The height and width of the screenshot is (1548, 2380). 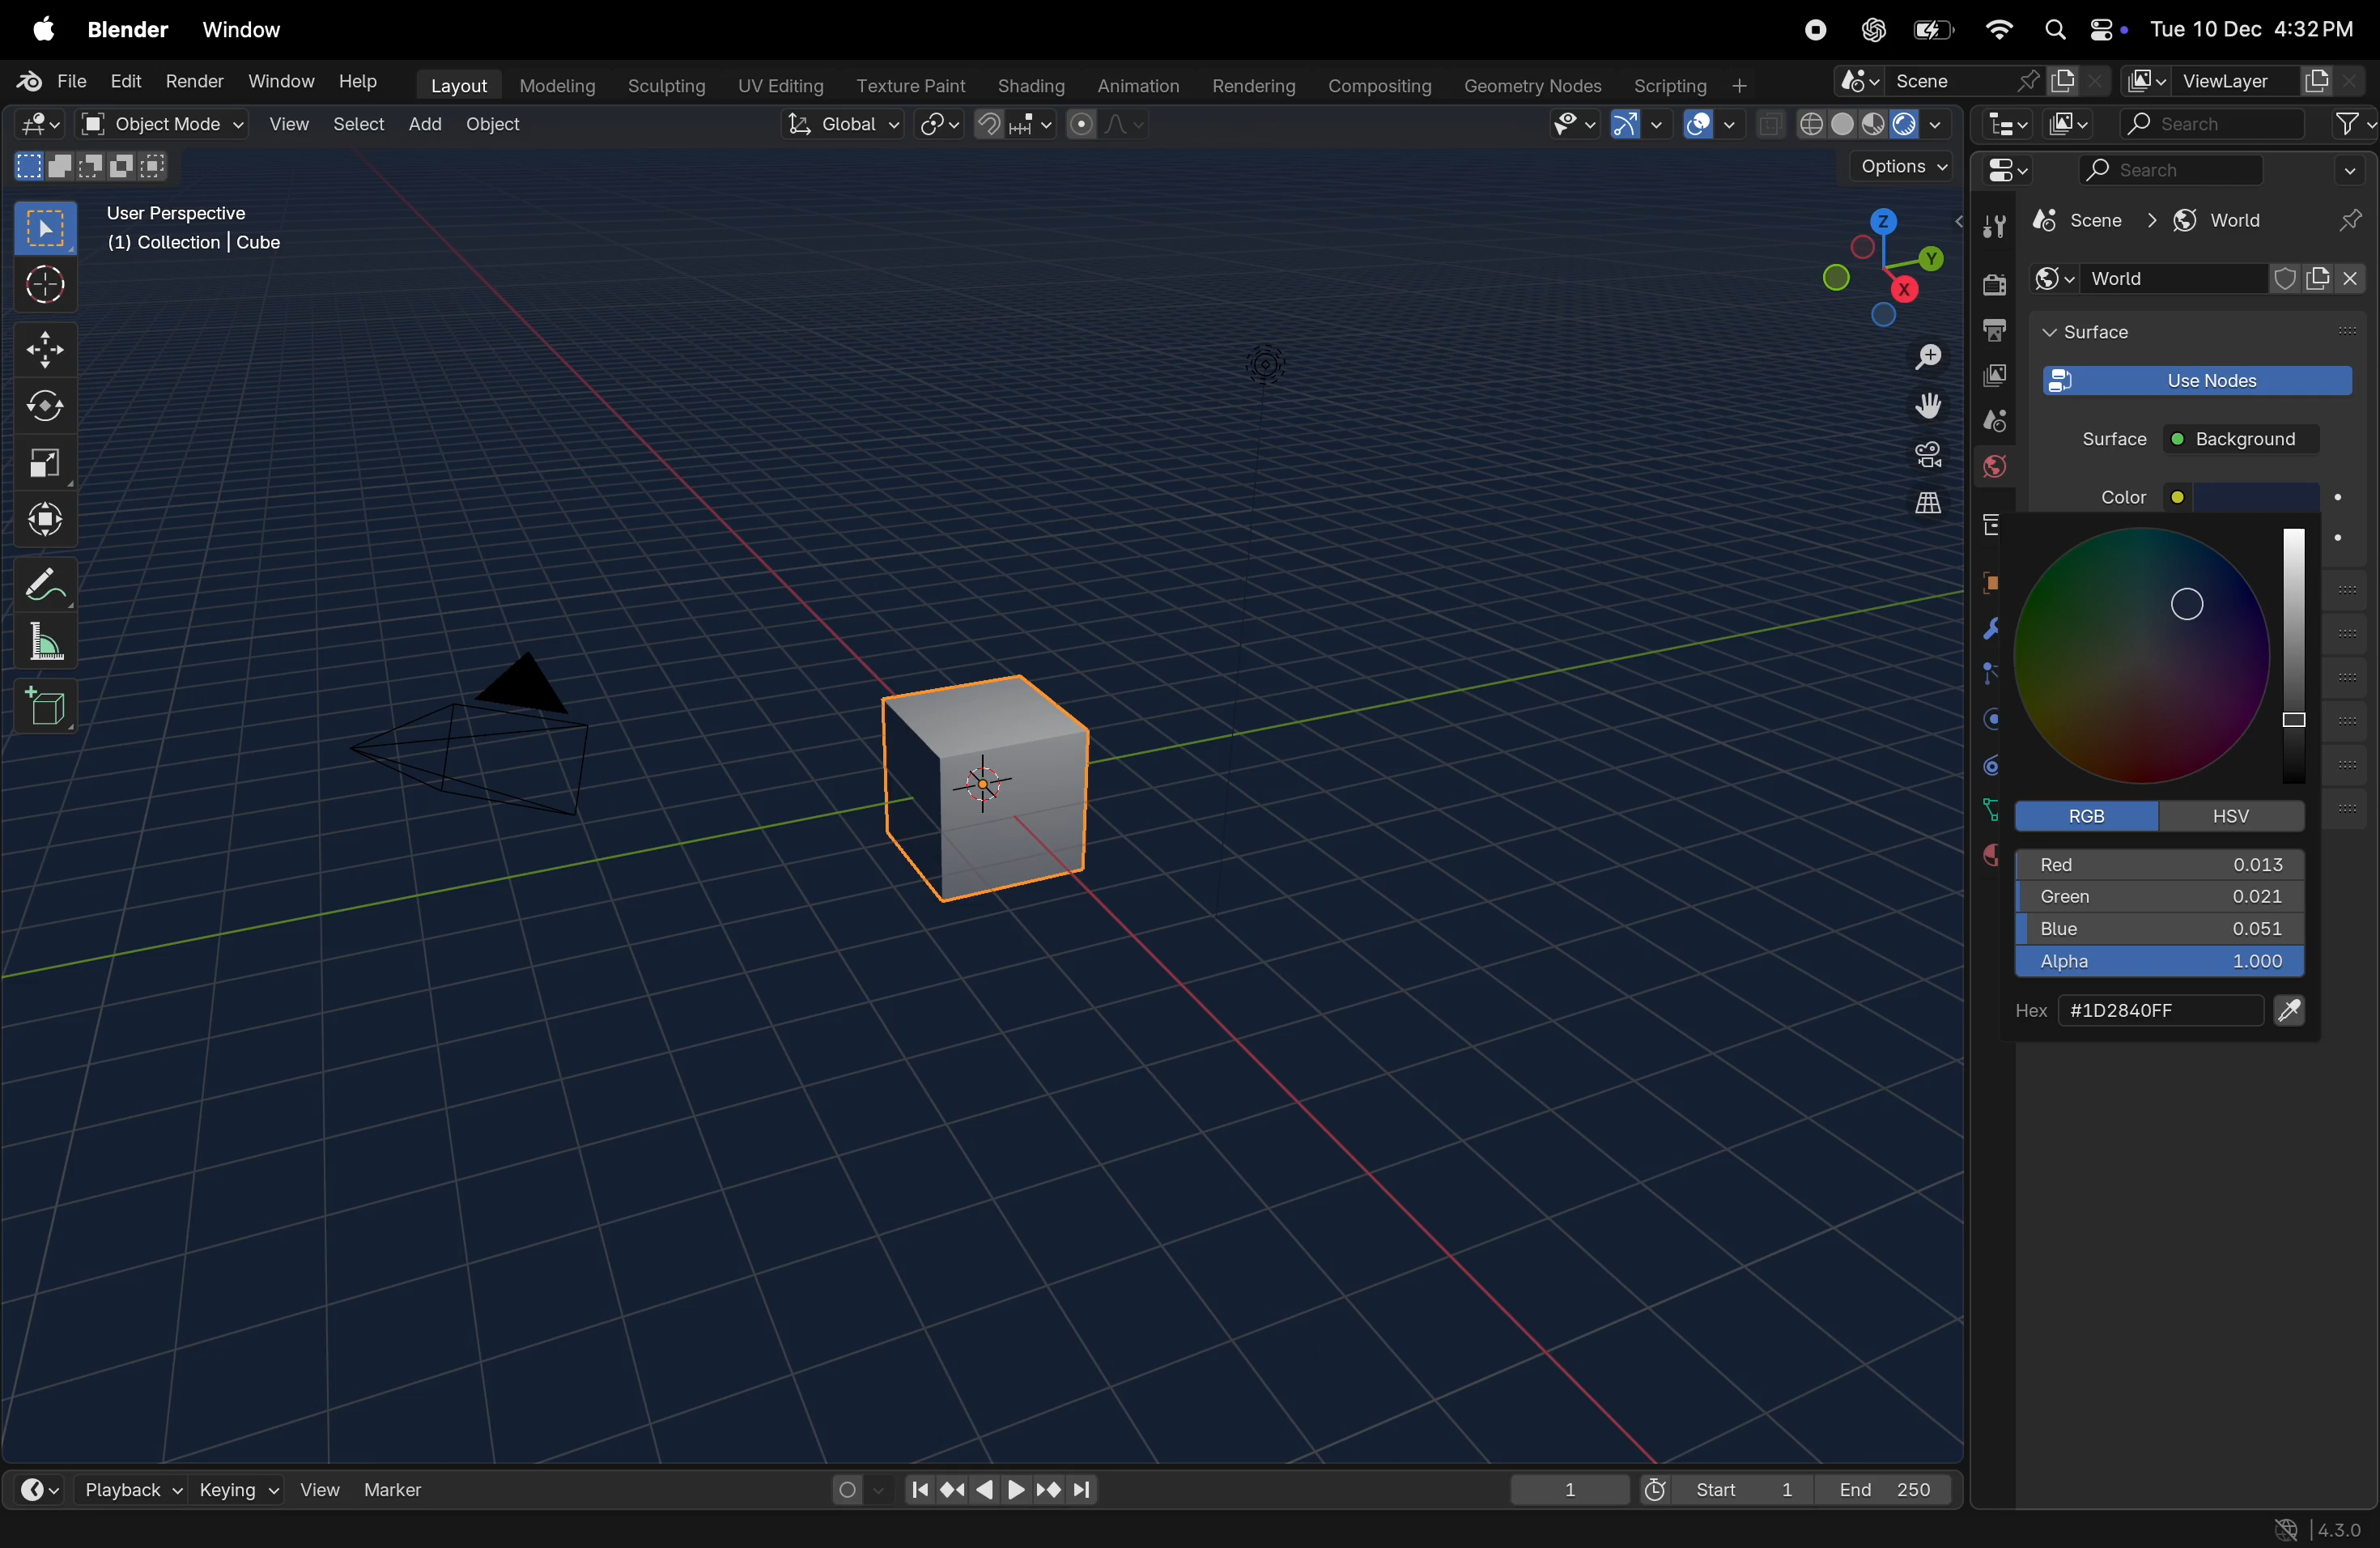 What do you see at coordinates (2202, 279) in the screenshot?
I see `add objects and constraints` at bounding box center [2202, 279].